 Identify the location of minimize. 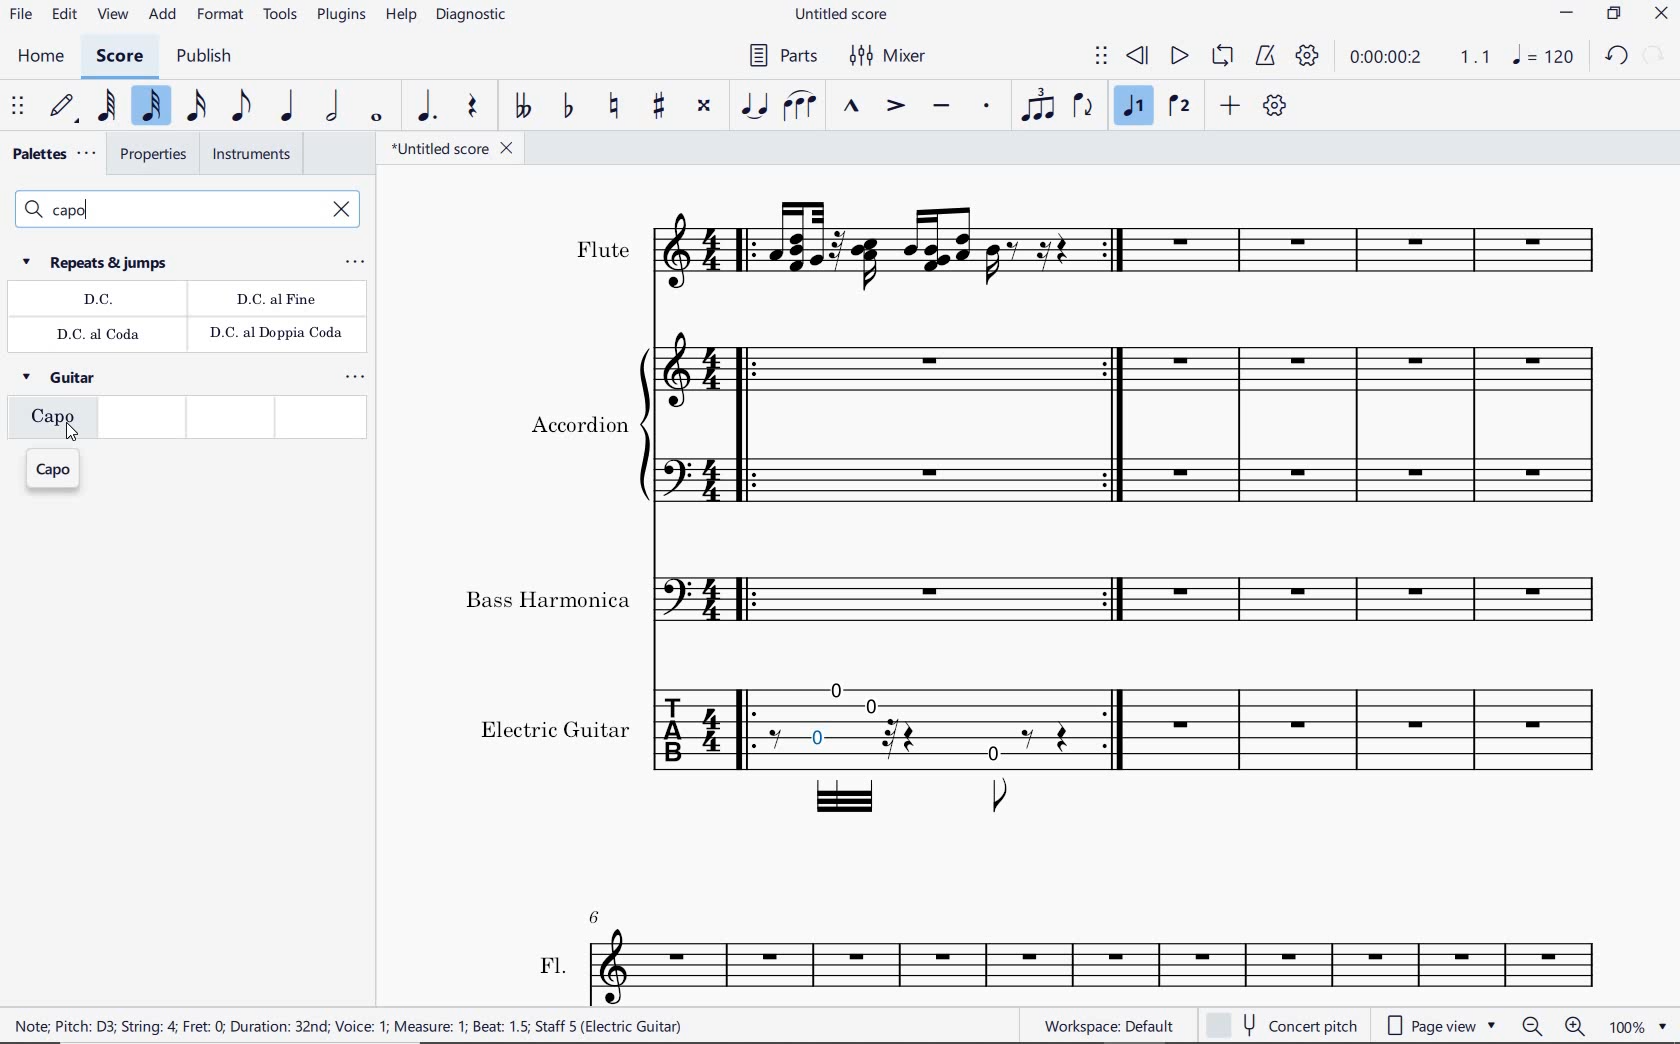
(1567, 14).